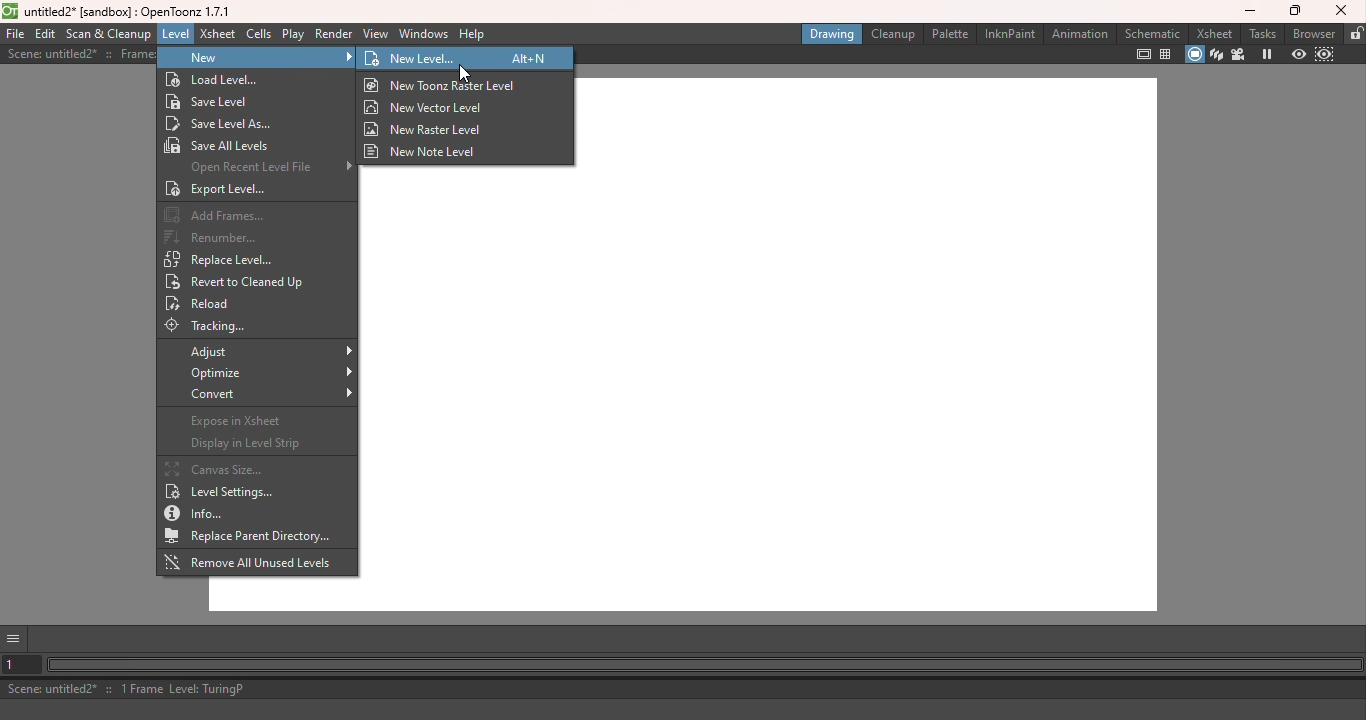 This screenshot has height=720, width=1366. Describe the element at coordinates (259, 35) in the screenshot. I see `Cells` at that location.